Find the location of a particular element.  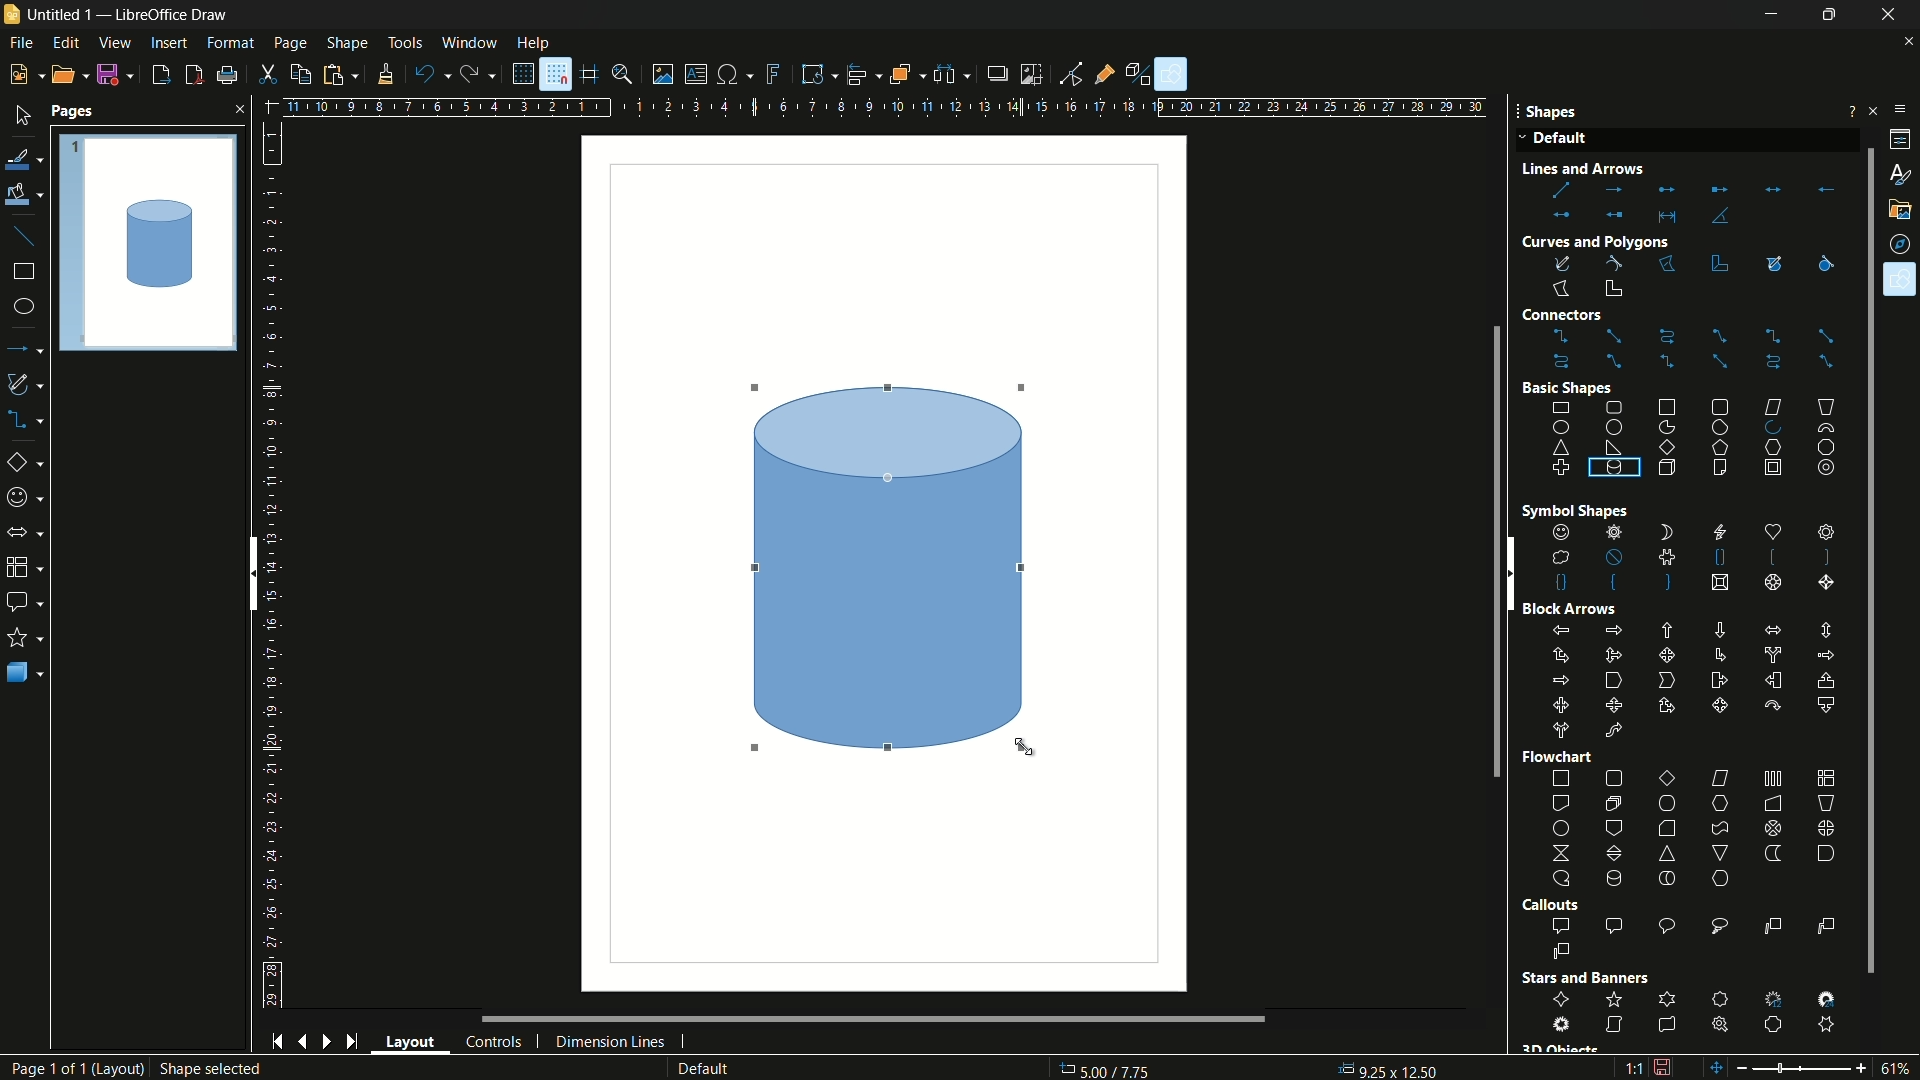

basic shapes is located at coordinates (1695, 437).